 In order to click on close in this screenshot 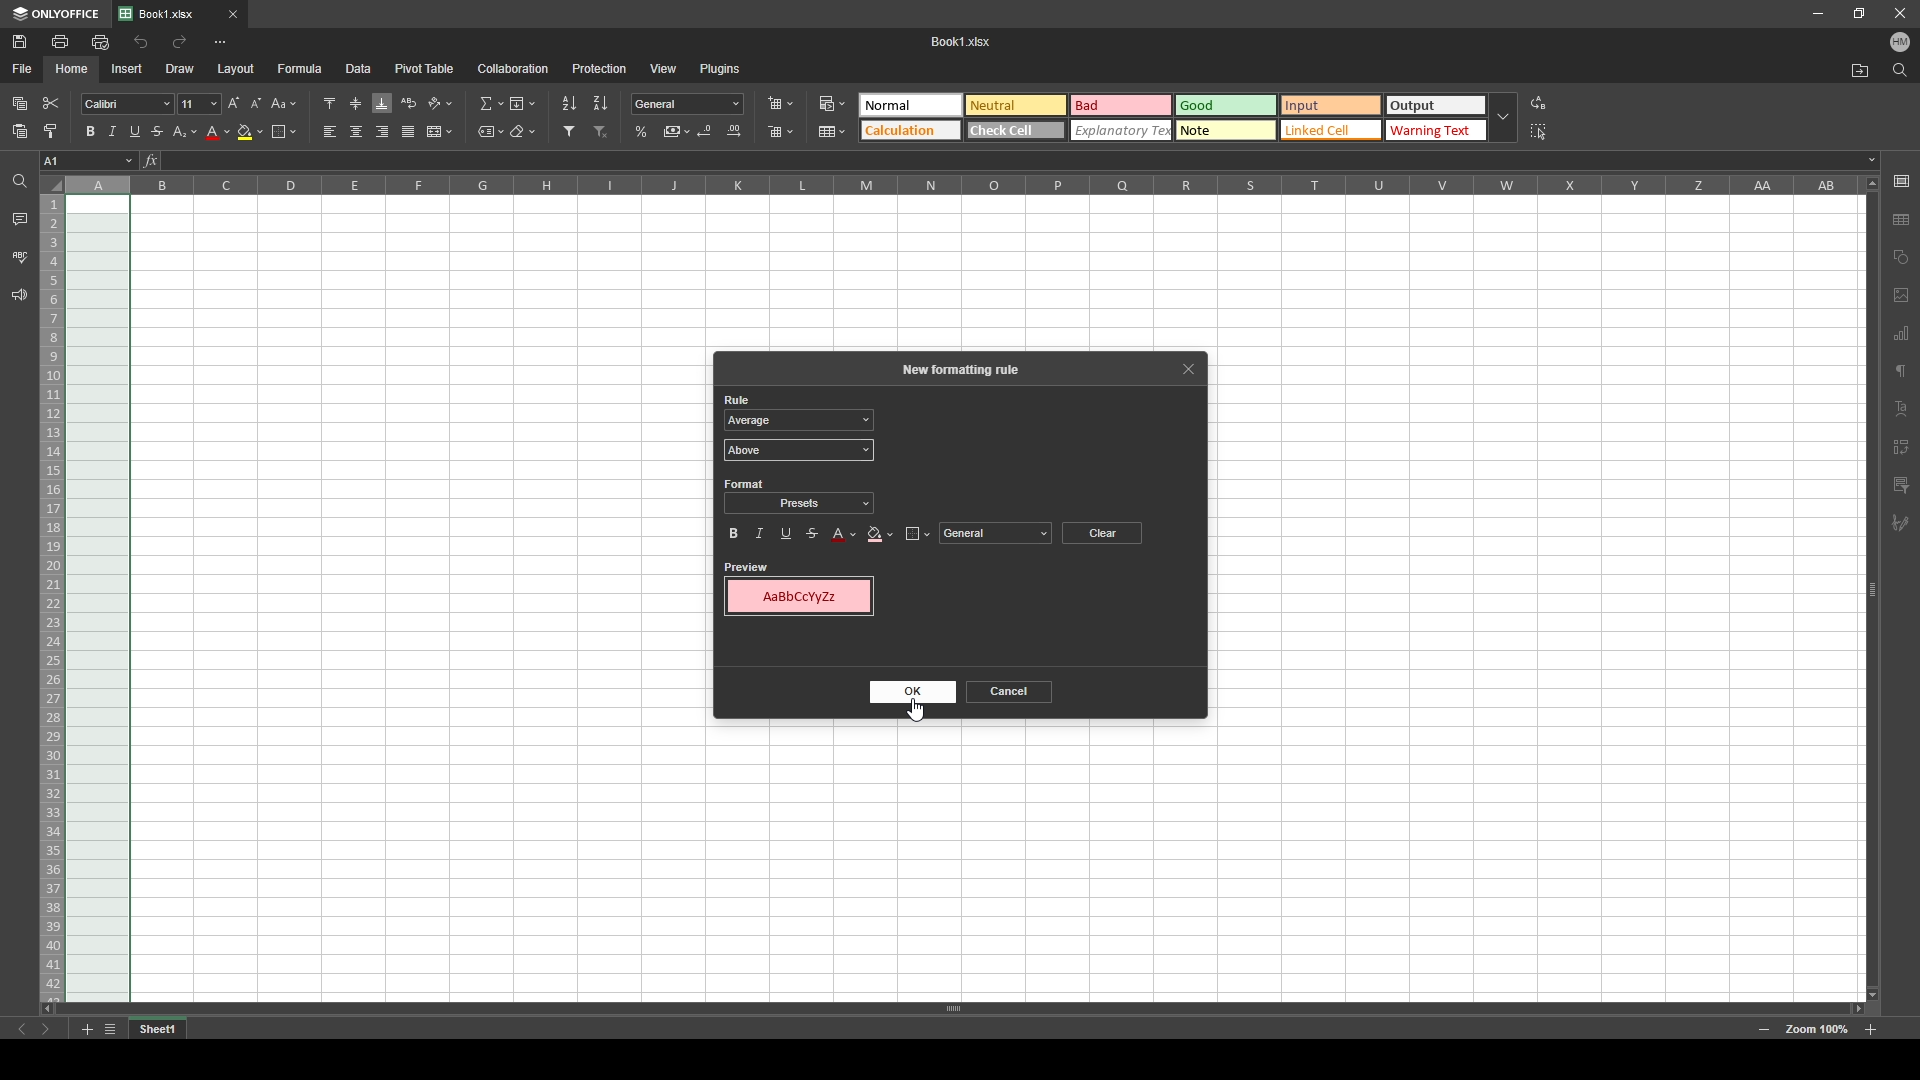, I will do `click(1187, 370)`.